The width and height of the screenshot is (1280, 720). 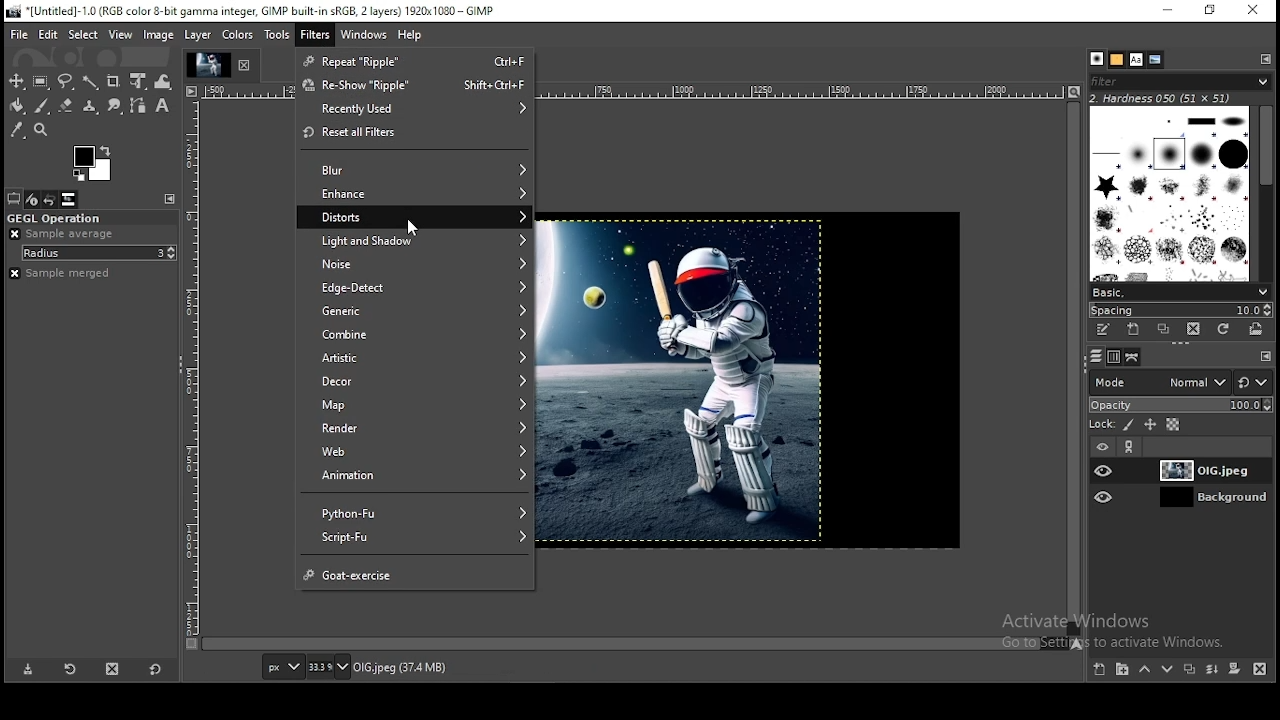 I want to click on colors, so click(x=94, y=162).